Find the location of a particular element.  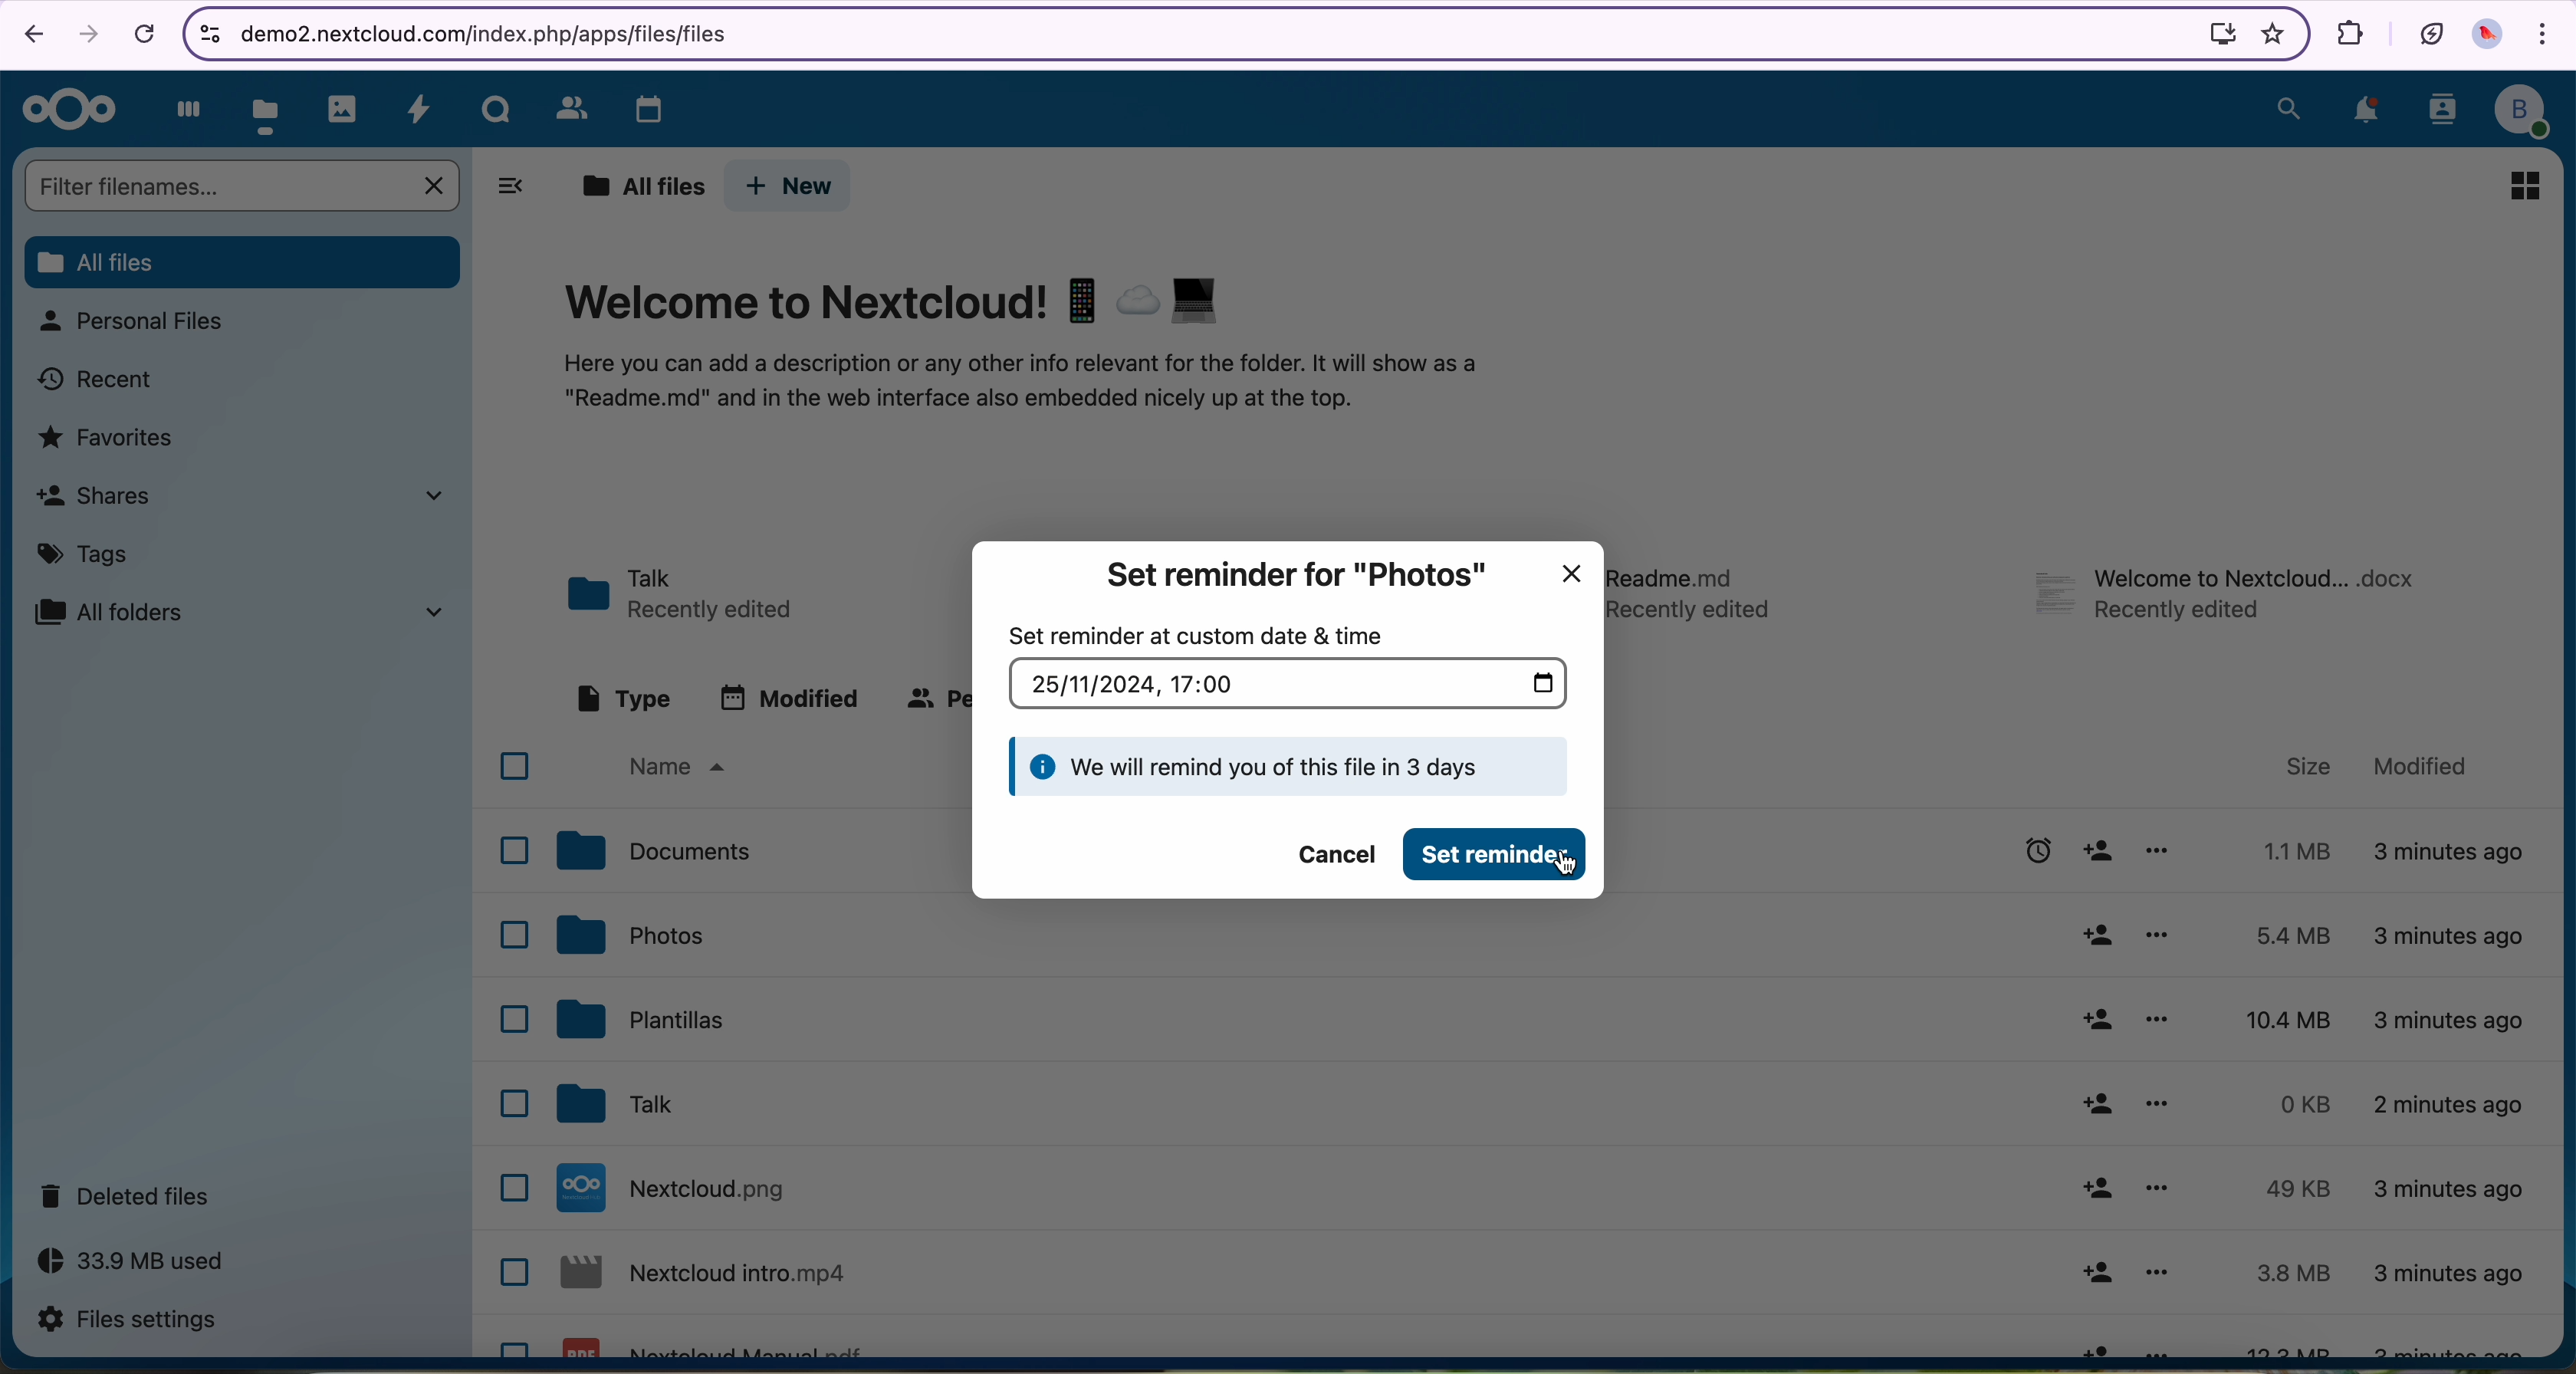

cancel is located at coordinates (1325, 854).